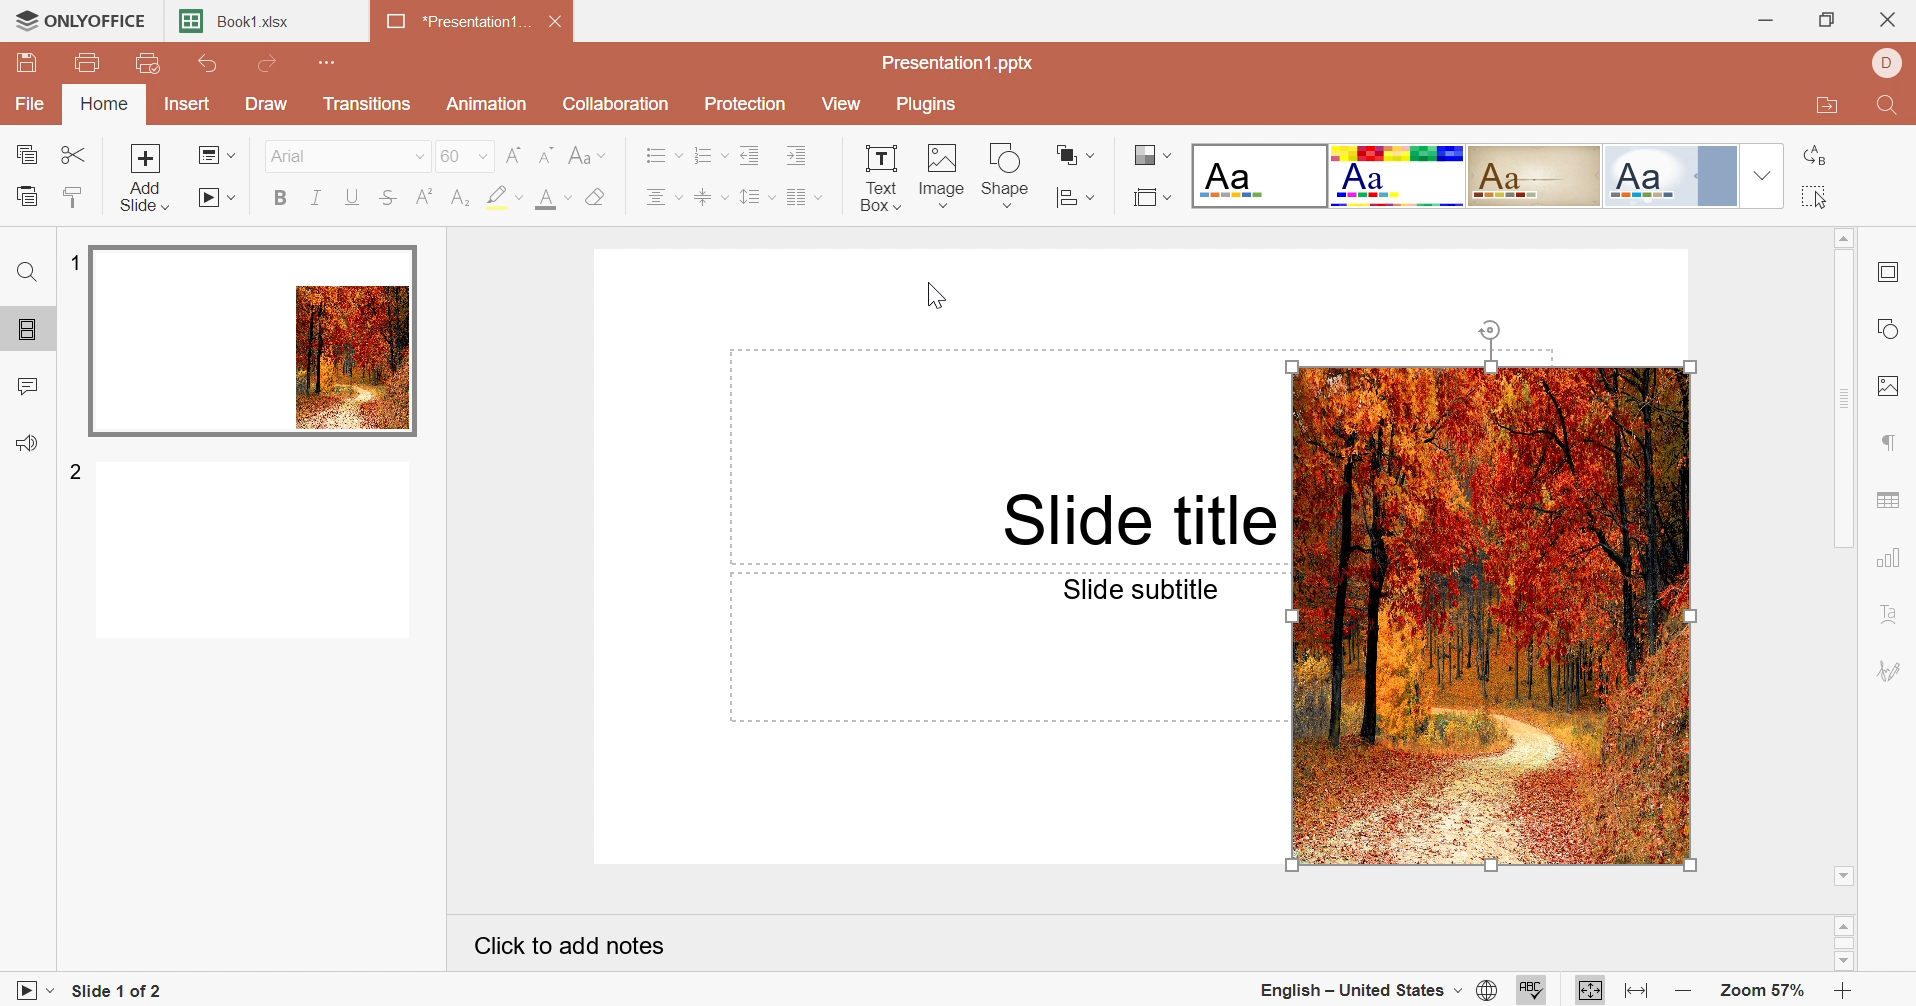 The image size is (1916, 1006). I want to click on English - United States, so click(1359, 991).